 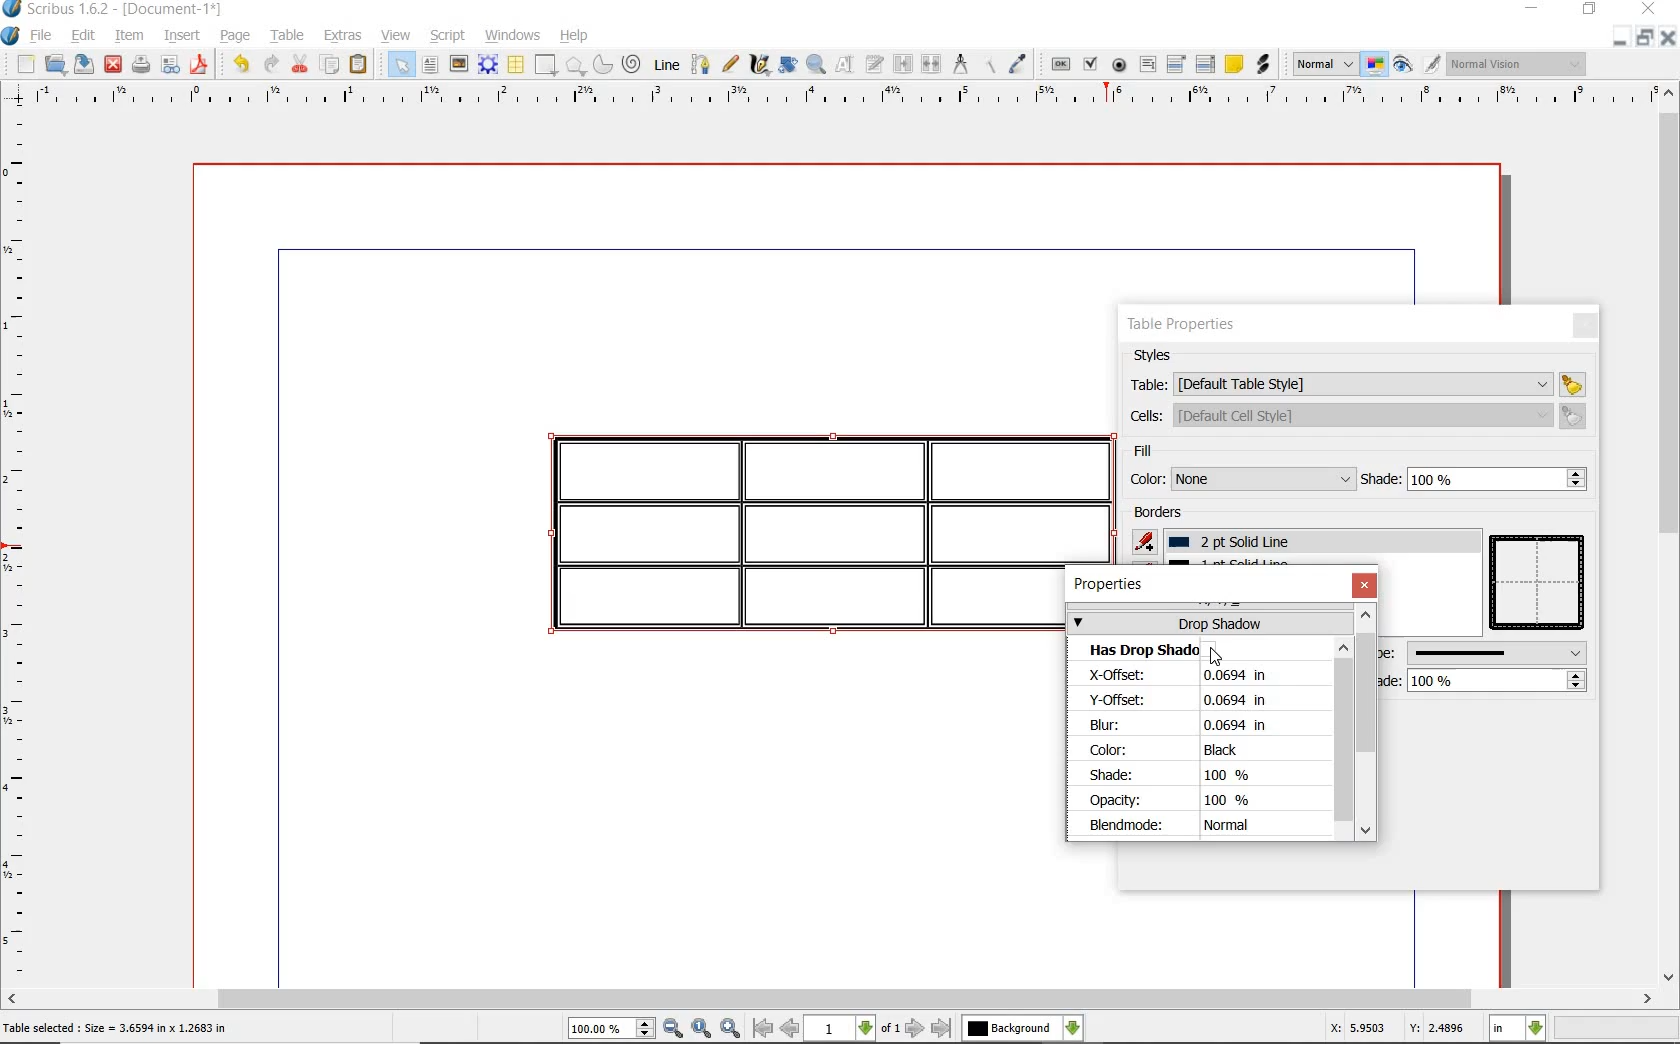 I want to click on scrollbar, so click(x=1346, y=738).